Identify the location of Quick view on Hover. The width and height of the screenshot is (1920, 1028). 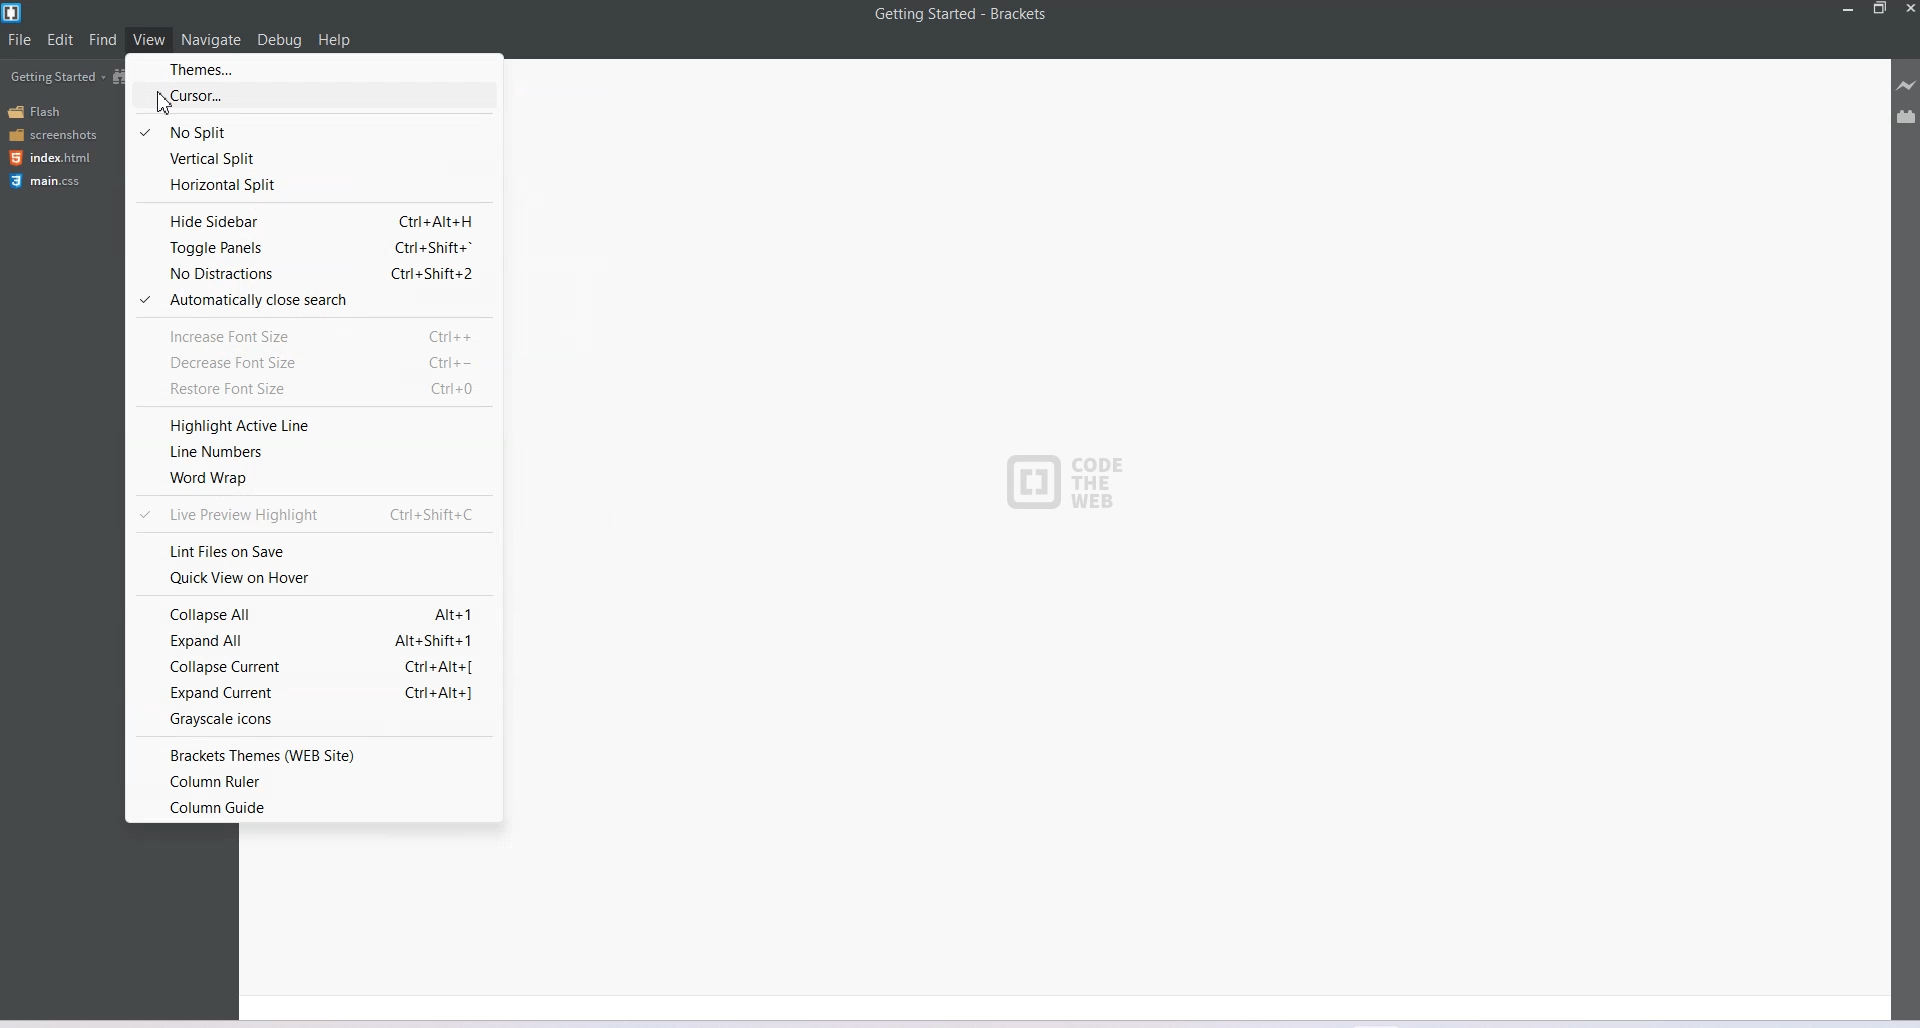
(313, 579).